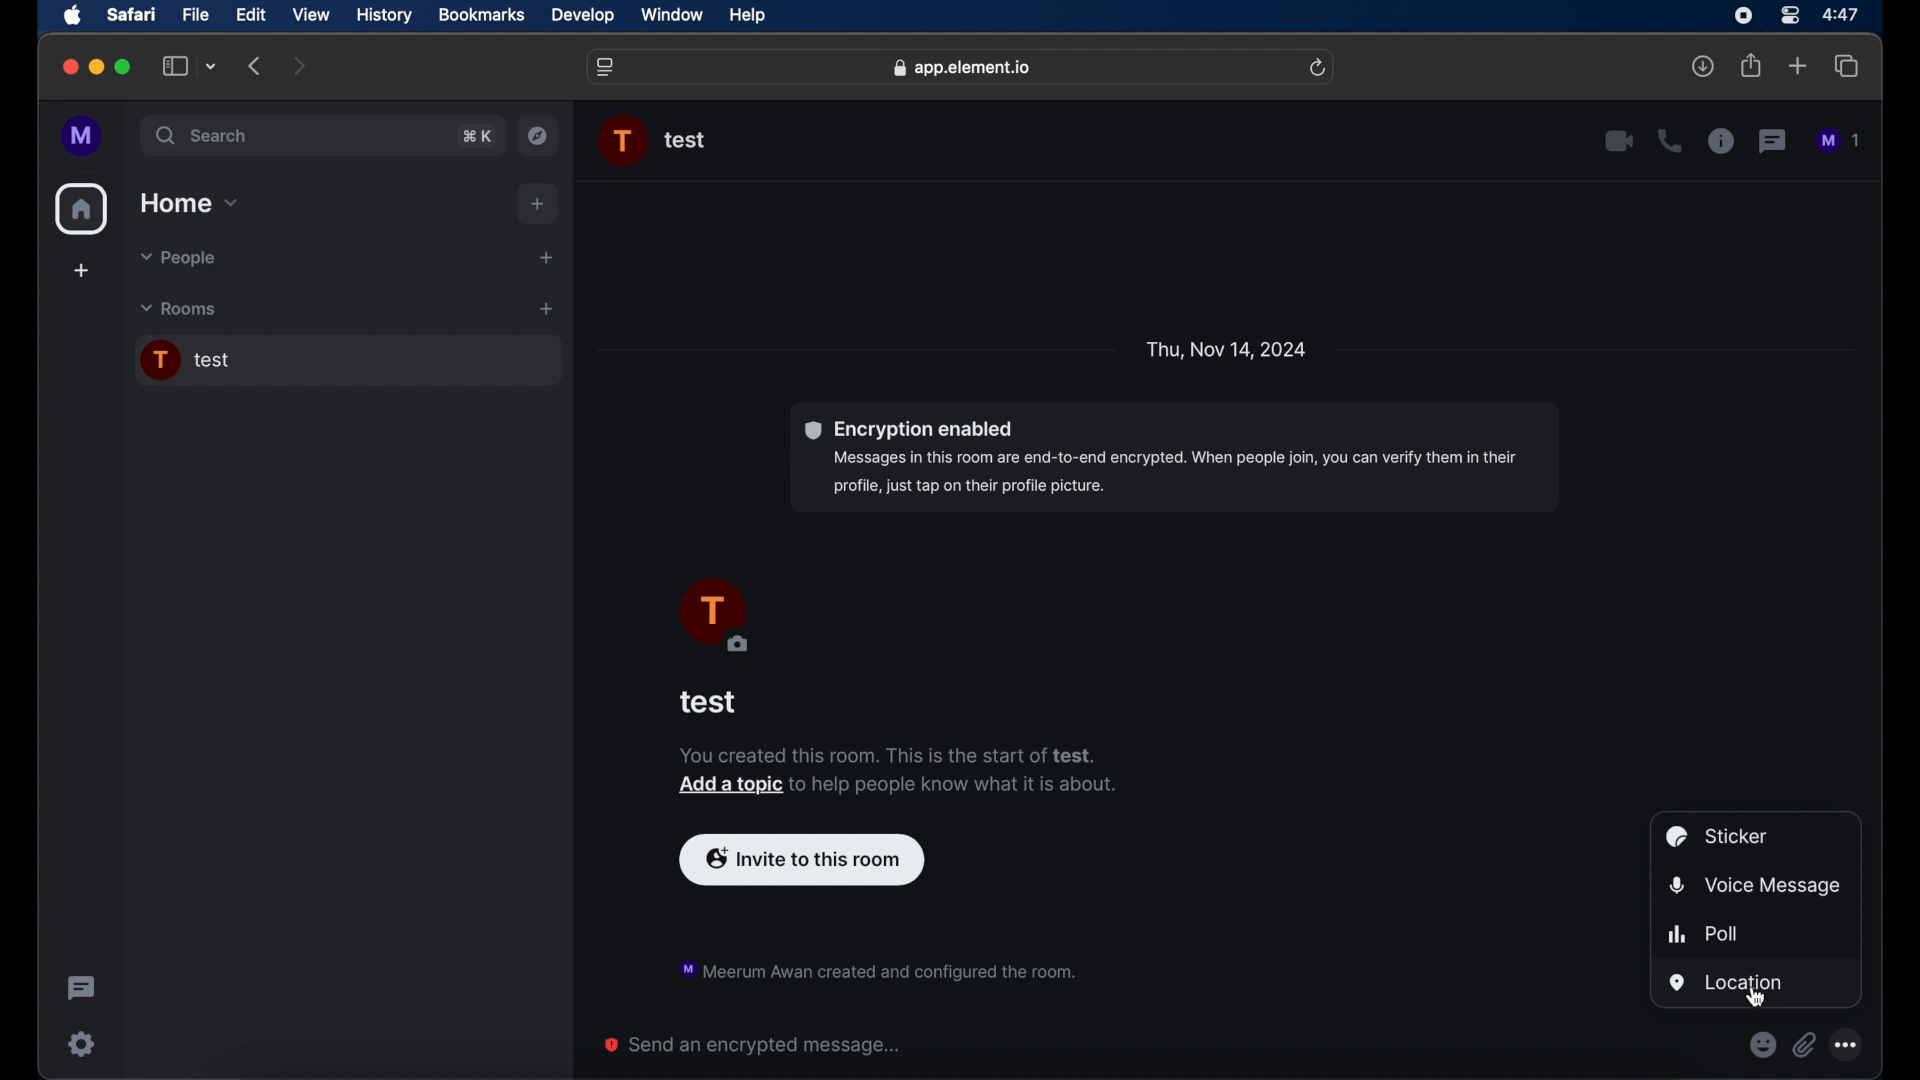 The height and width of the screenshot is (1080, 1920). I want to click on website settings, so click(607, 67).